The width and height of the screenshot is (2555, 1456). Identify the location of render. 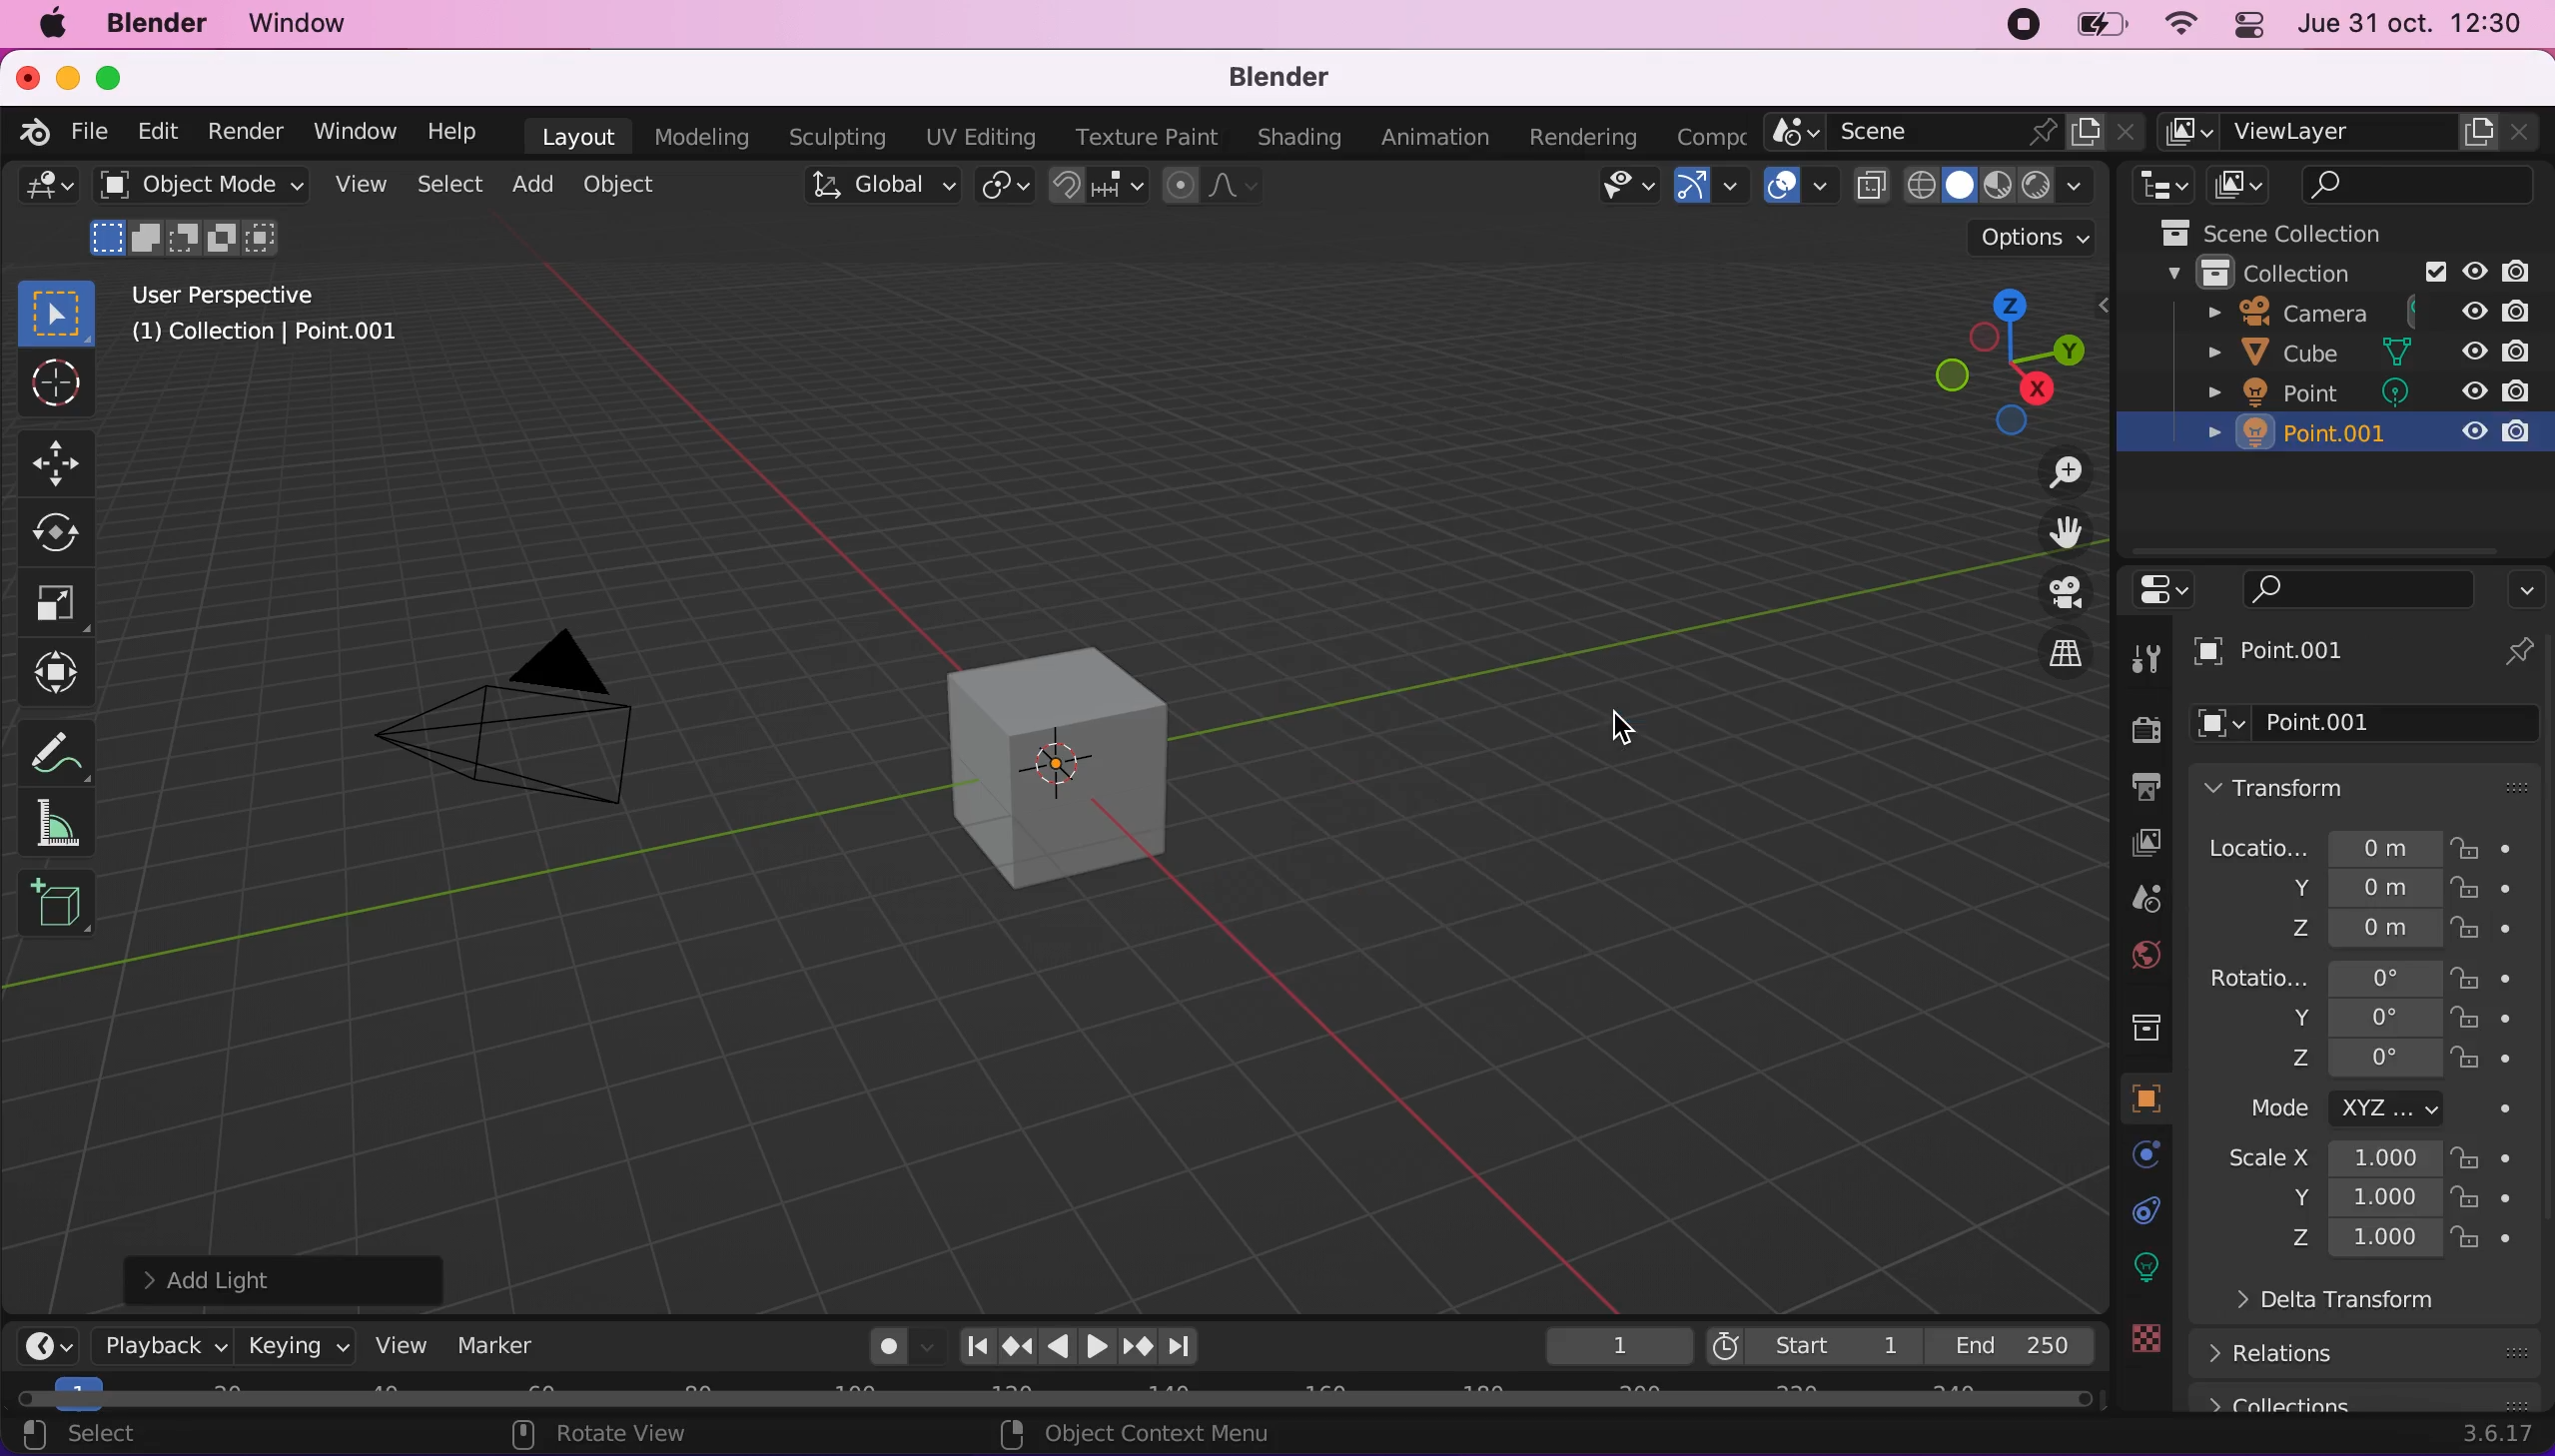
(2138, 728).